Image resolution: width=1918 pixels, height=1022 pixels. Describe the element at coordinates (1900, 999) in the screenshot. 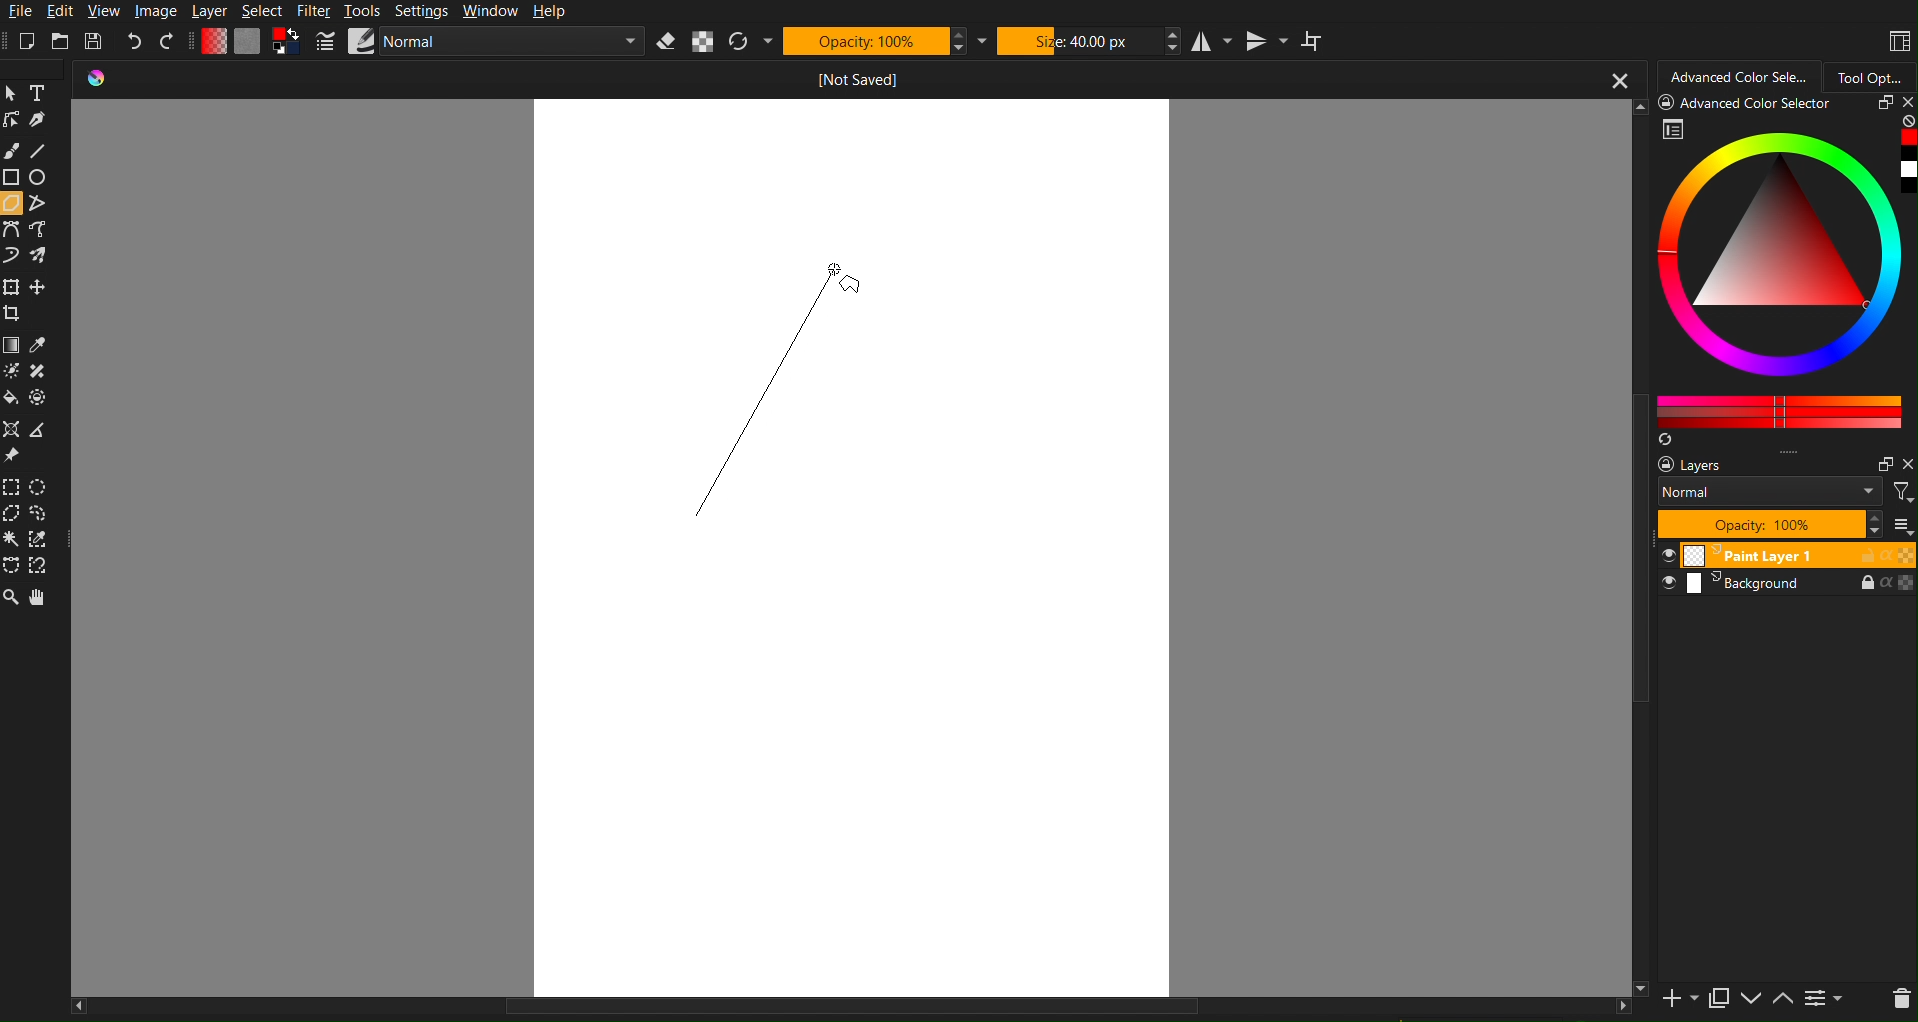

I see `delete layer` at that location.